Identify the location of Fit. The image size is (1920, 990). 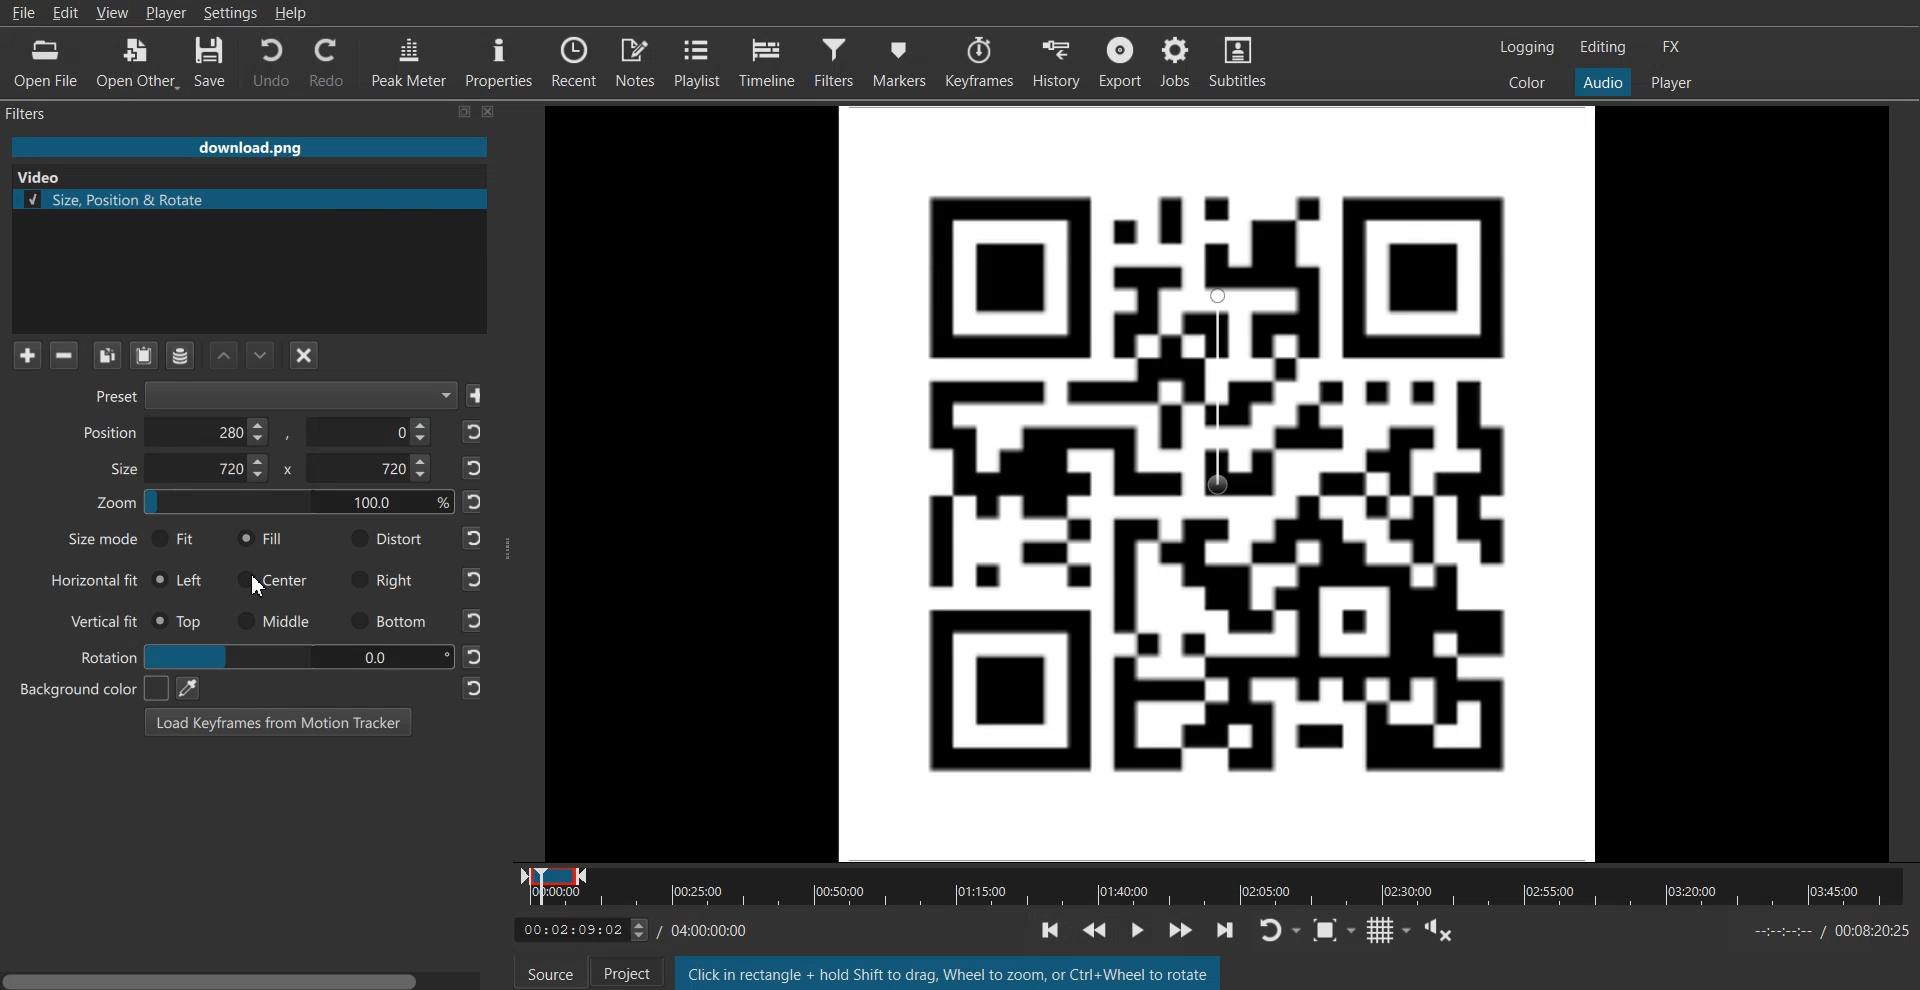
(175, 538).